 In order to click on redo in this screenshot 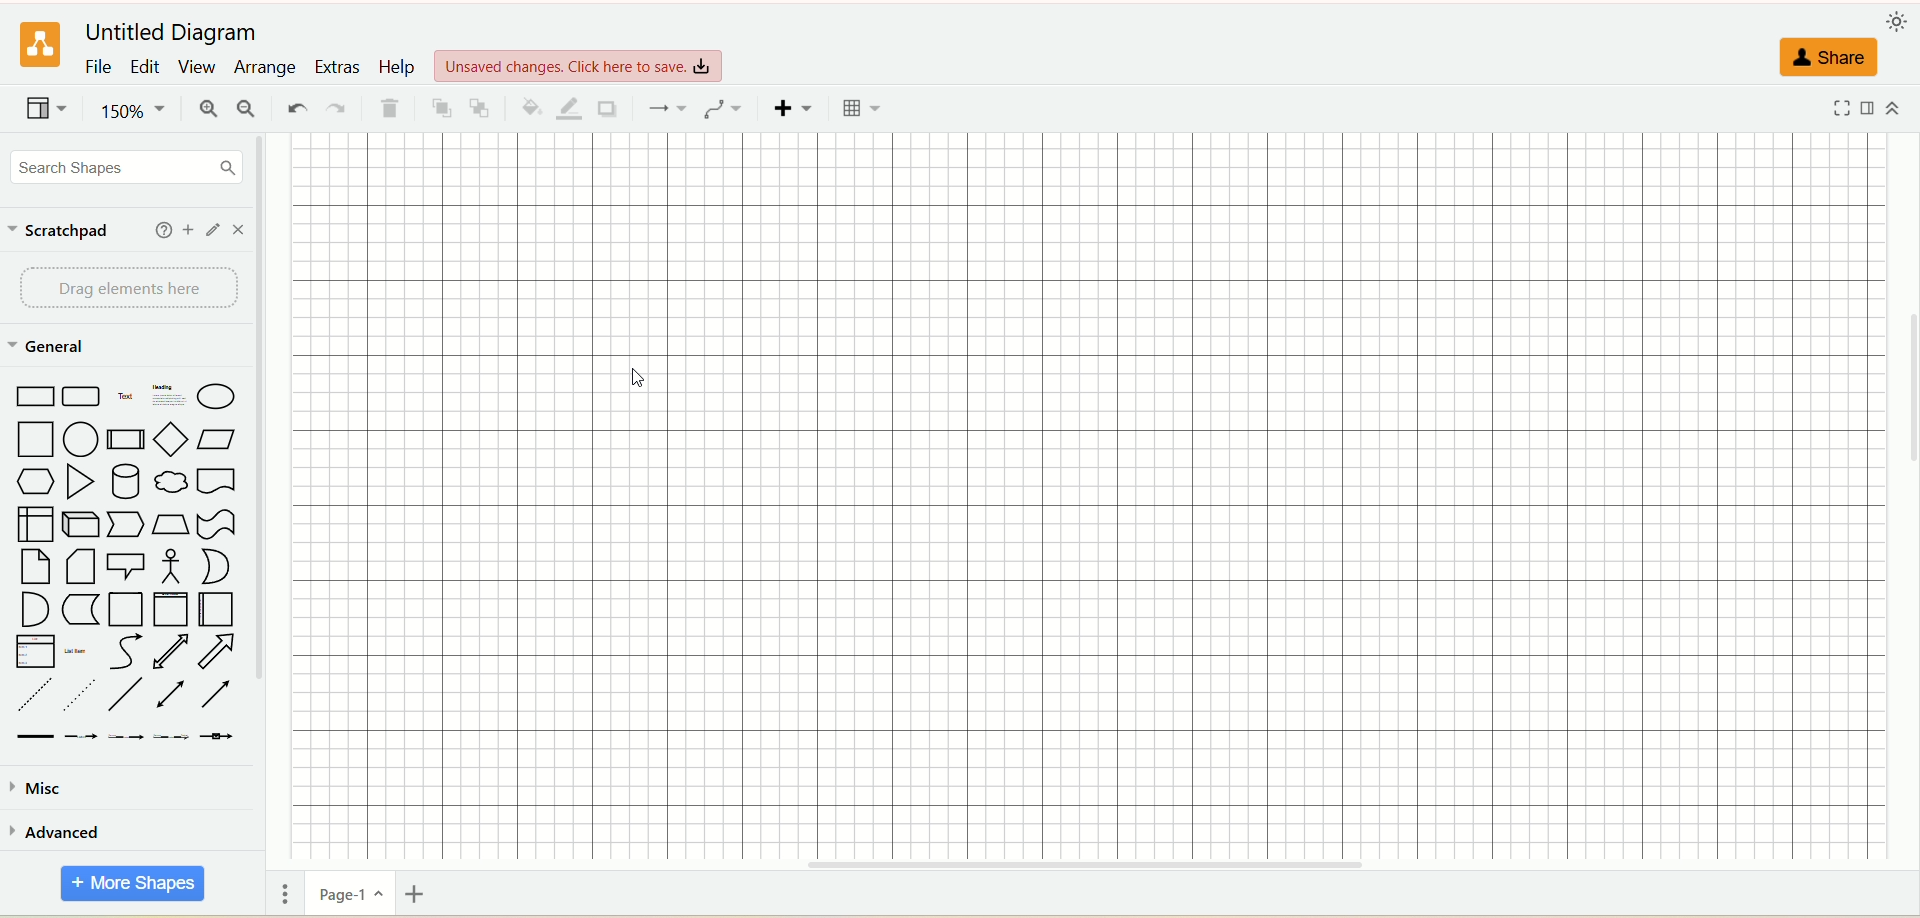, I will do `click(339, 106)`.